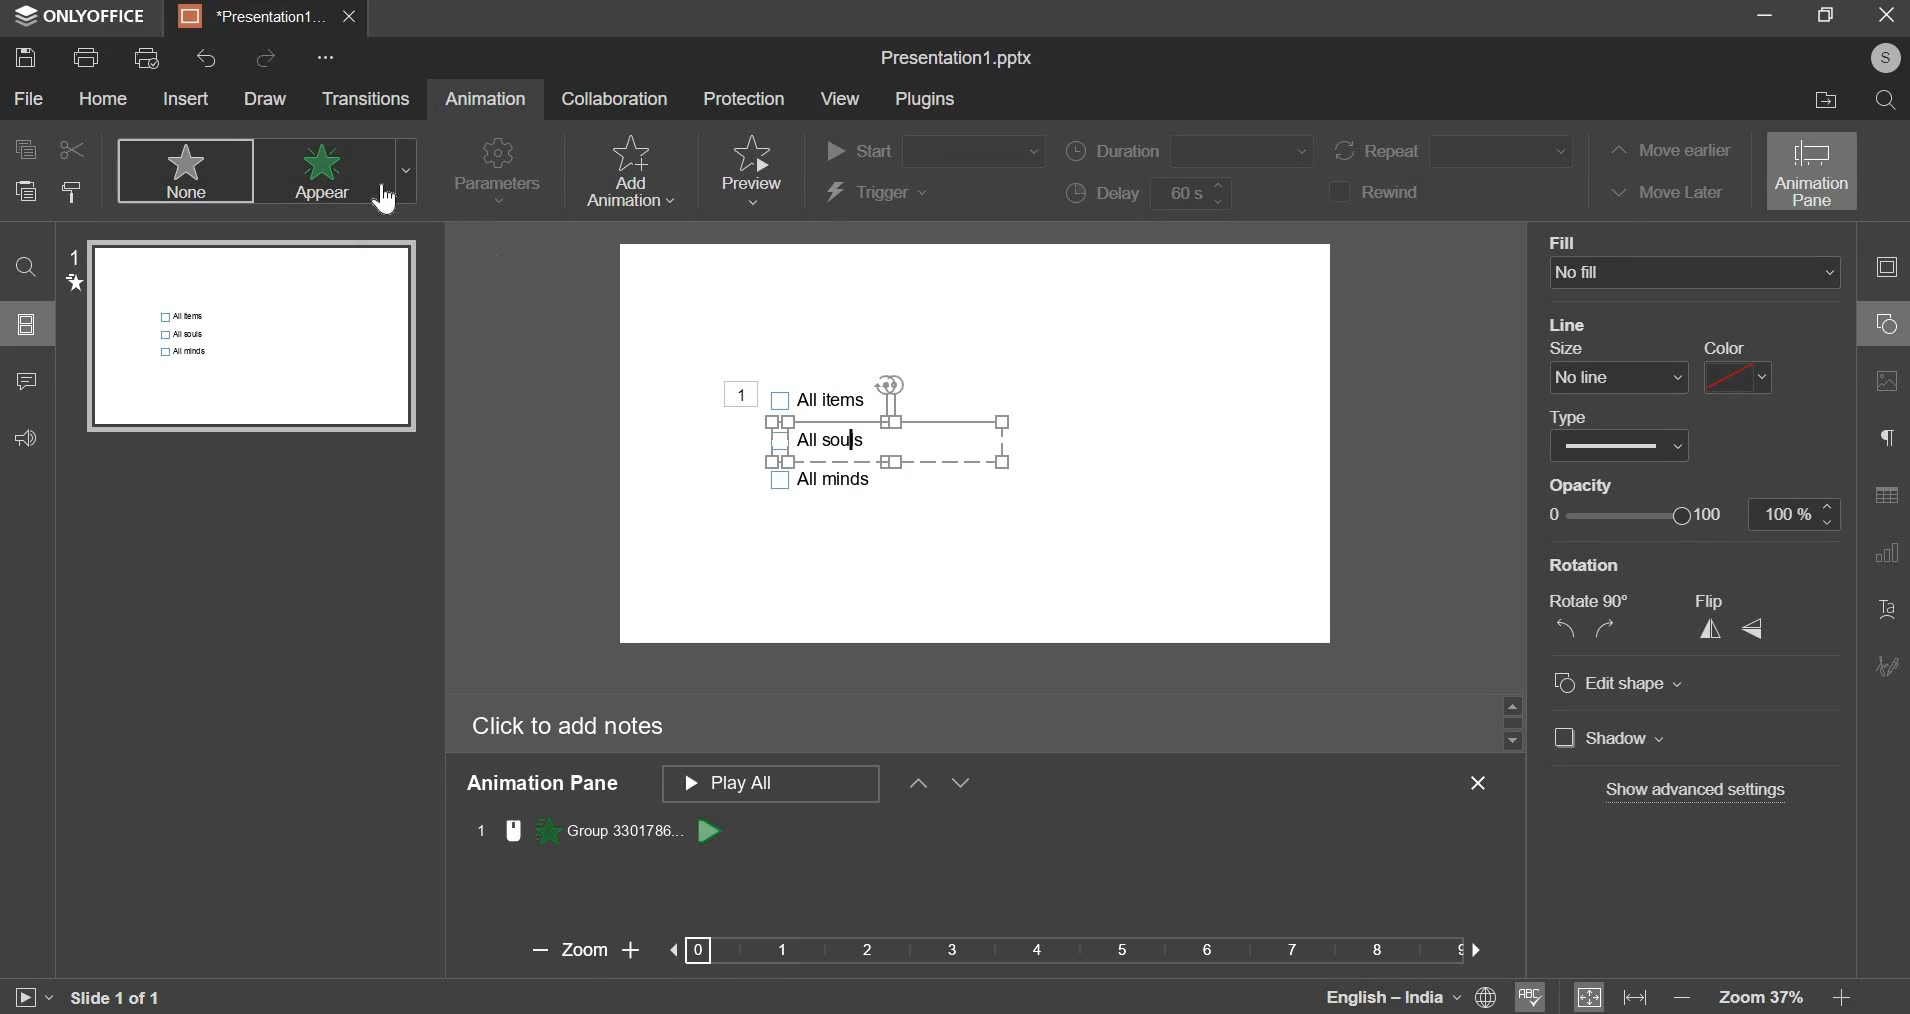 Image resolution: width=1910 pixels, height=1014 pixels. I want to click on line size, so click(1618, 377).